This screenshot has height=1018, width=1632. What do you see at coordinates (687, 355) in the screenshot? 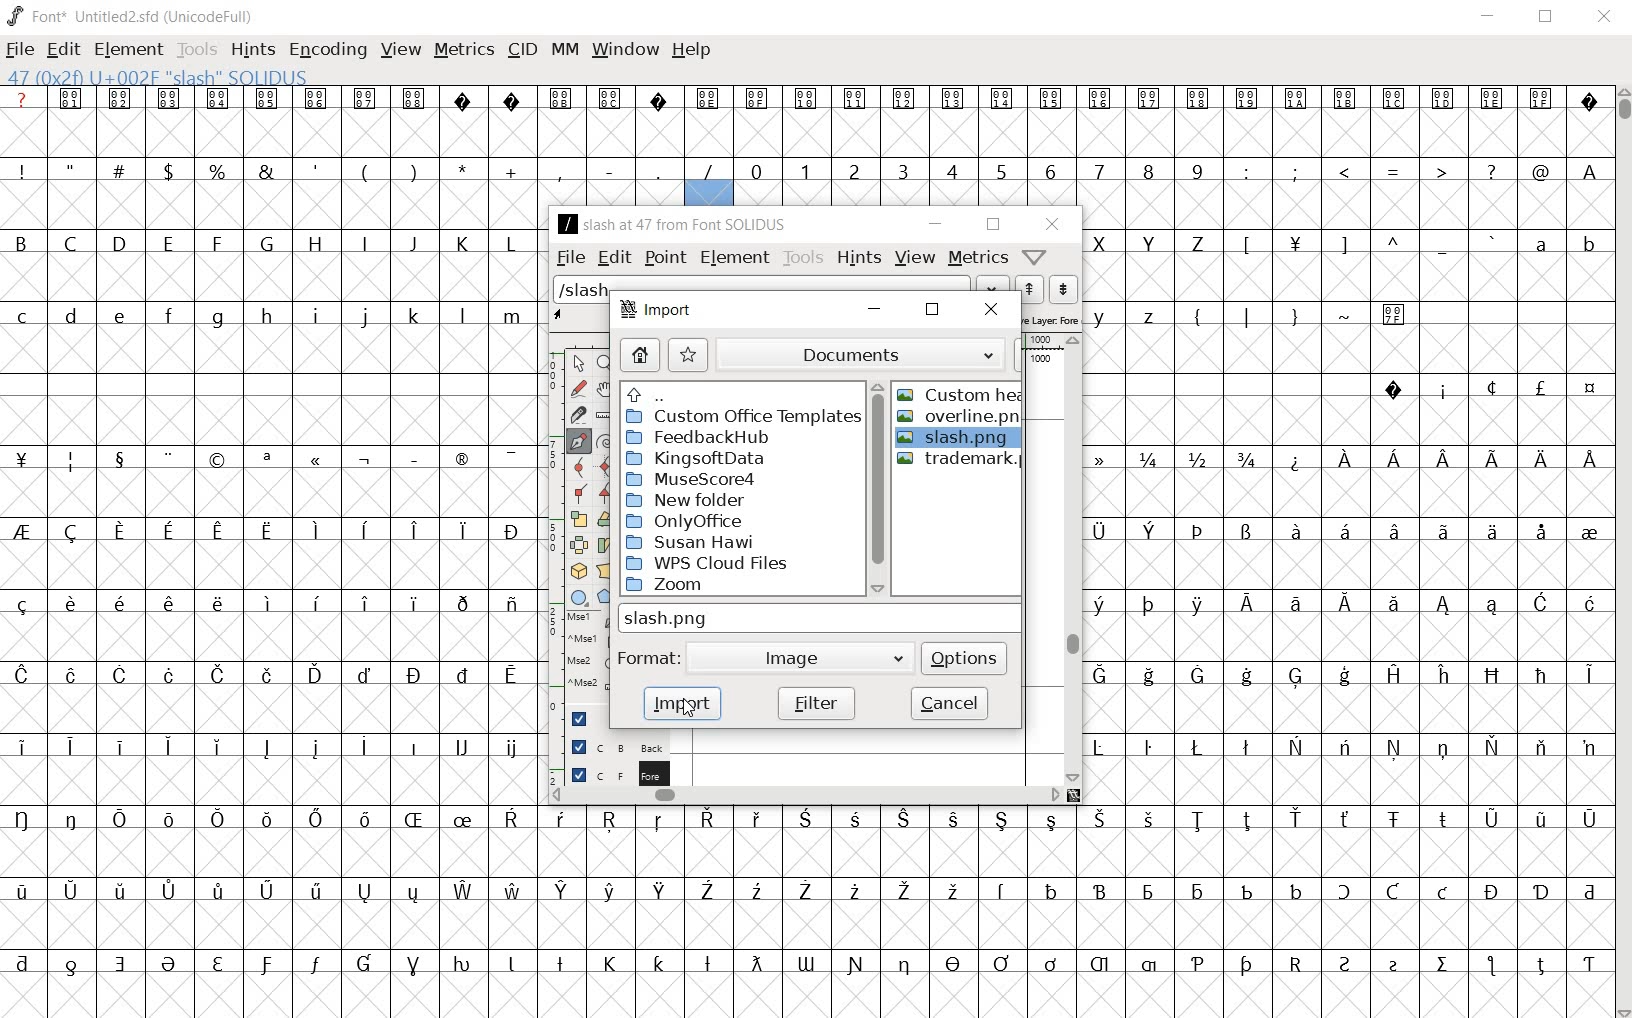
I see `star` at bounding box center [687, 355].